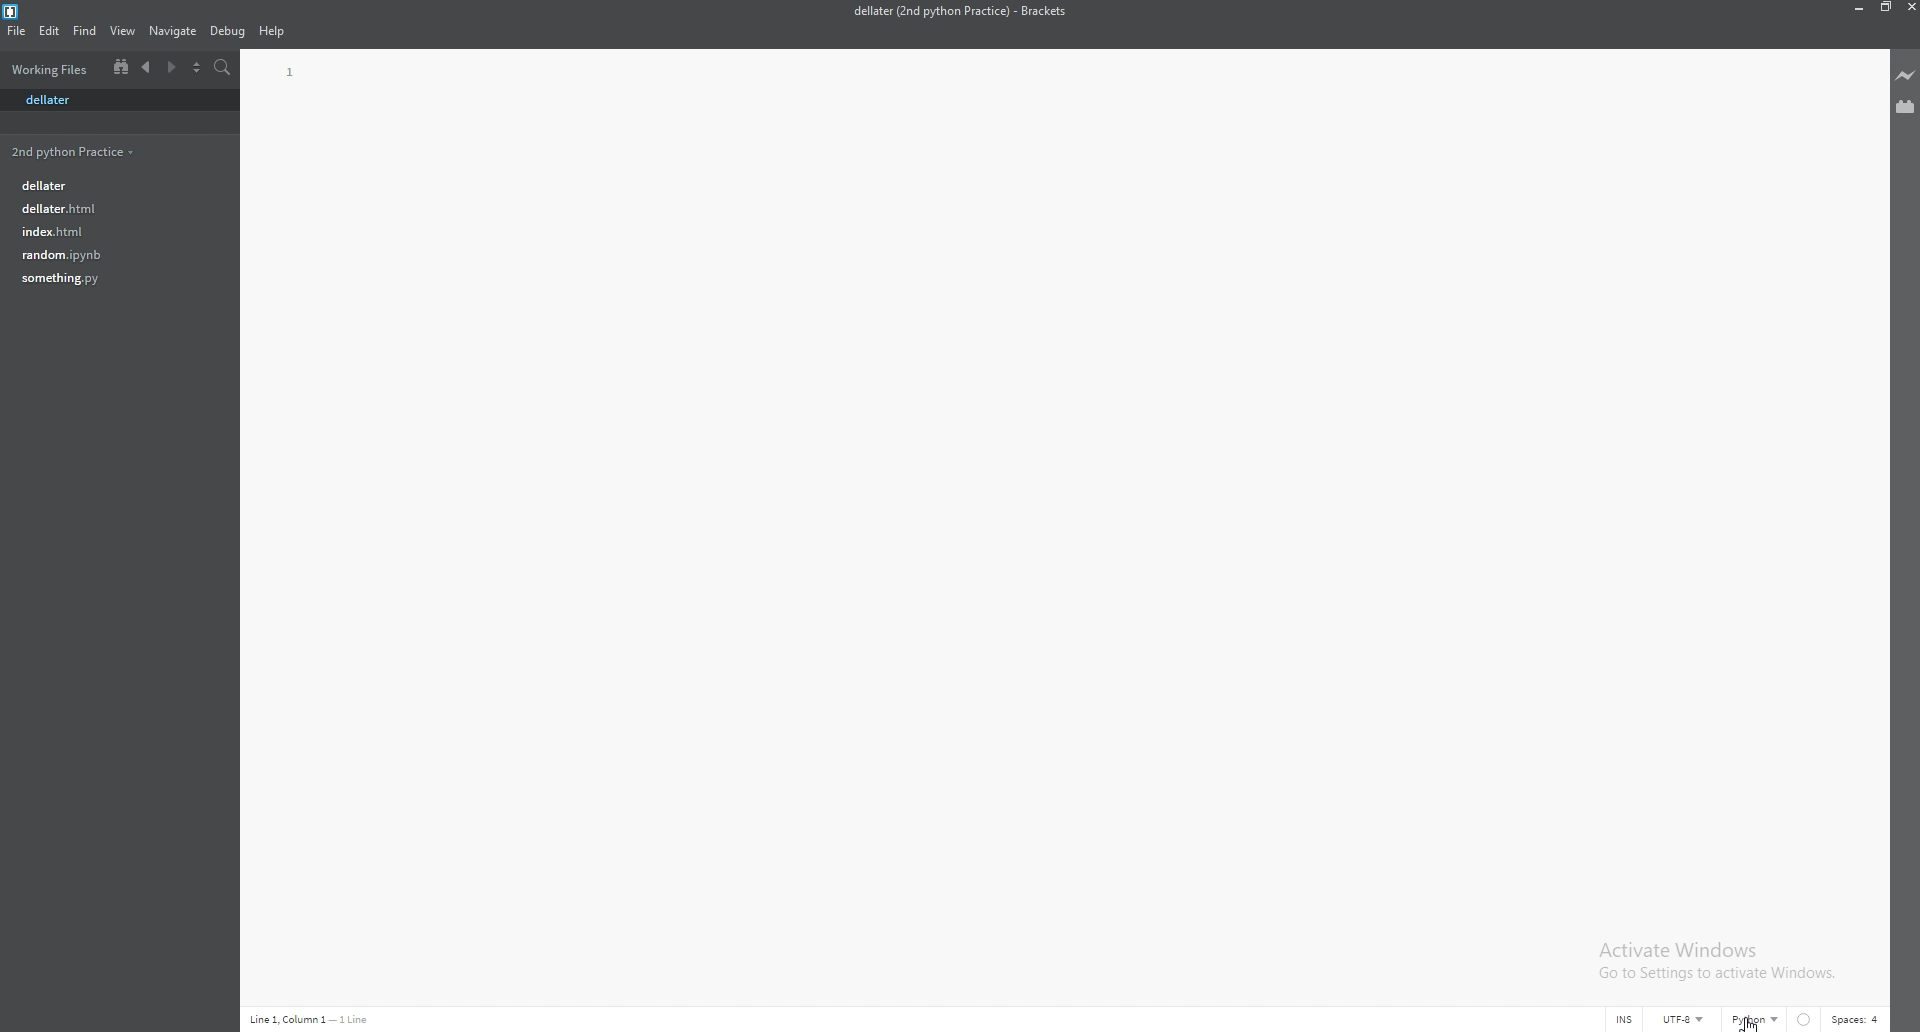 This screenshot has height=1032, width=1920. I want to click on live preview, so click(1906, 75).